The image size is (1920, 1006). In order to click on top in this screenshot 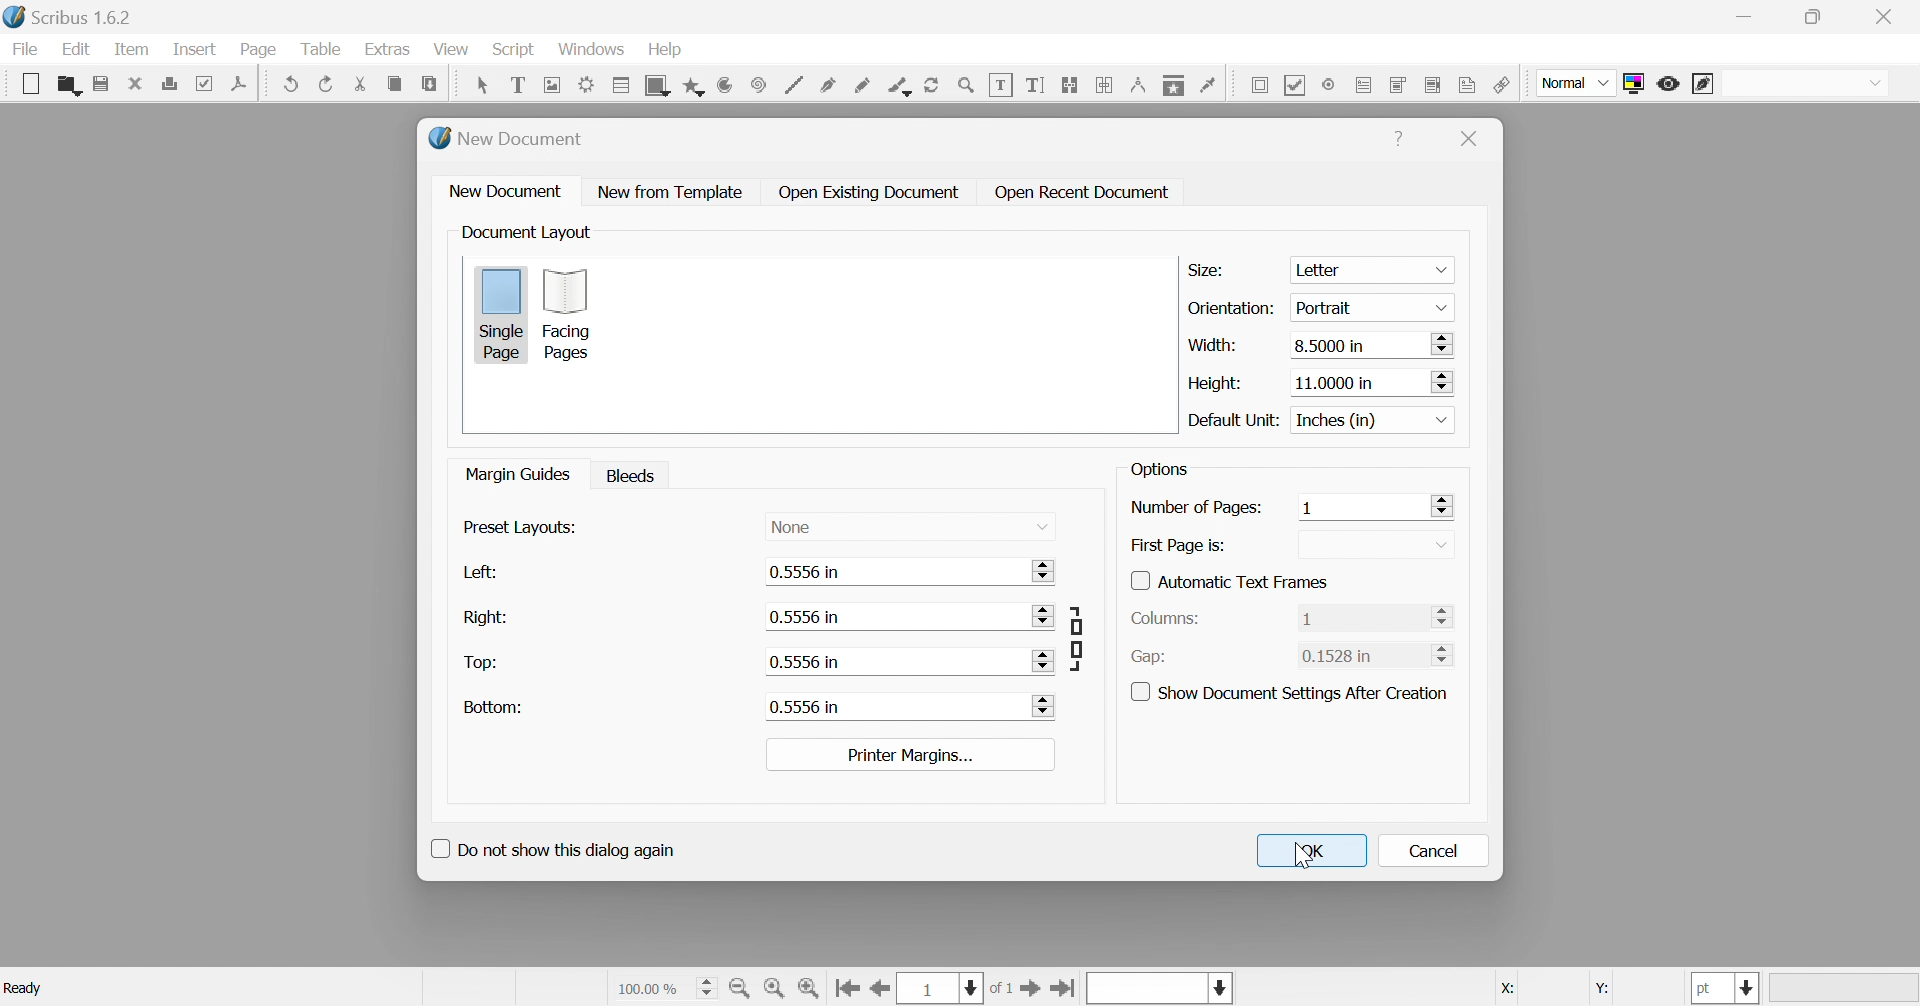, I will do `click(481, 664)`.